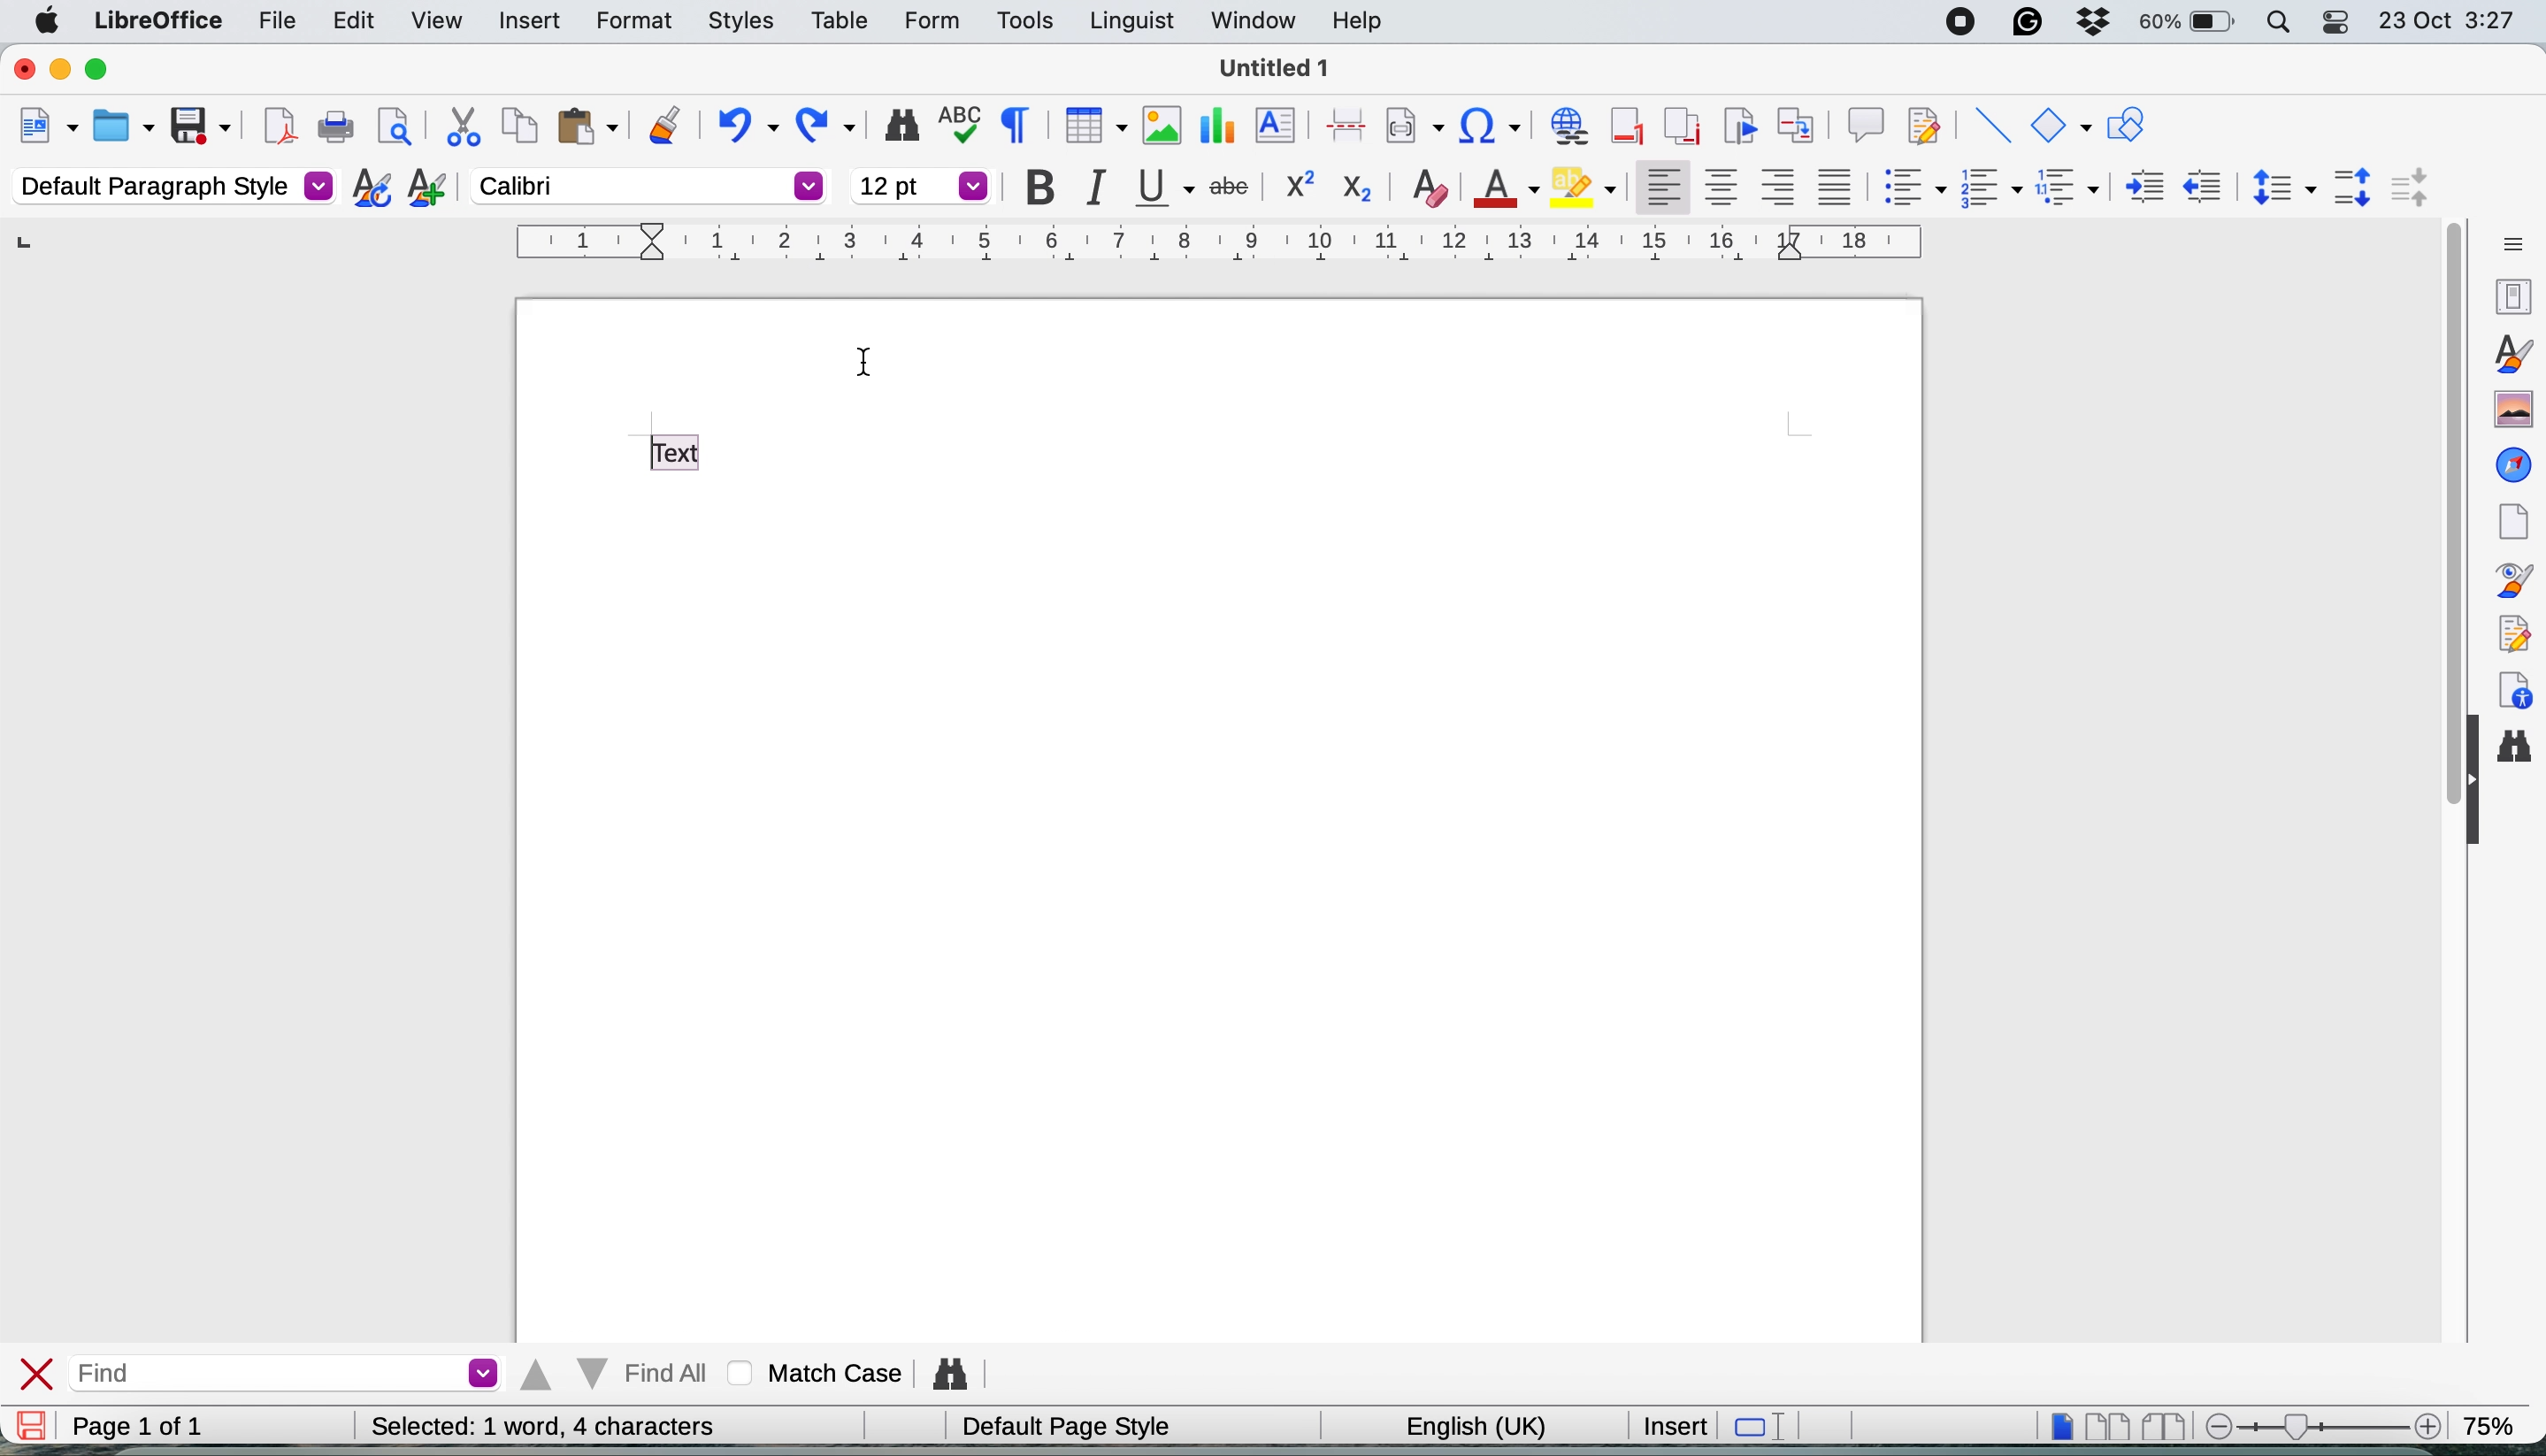 Image resolution: width=2546 pixels, height=1456 pixels. What do you see at coordinates (1565, 128) in the screenshot?
I see `insert hyperlink` at bounding box center [1565, 128].